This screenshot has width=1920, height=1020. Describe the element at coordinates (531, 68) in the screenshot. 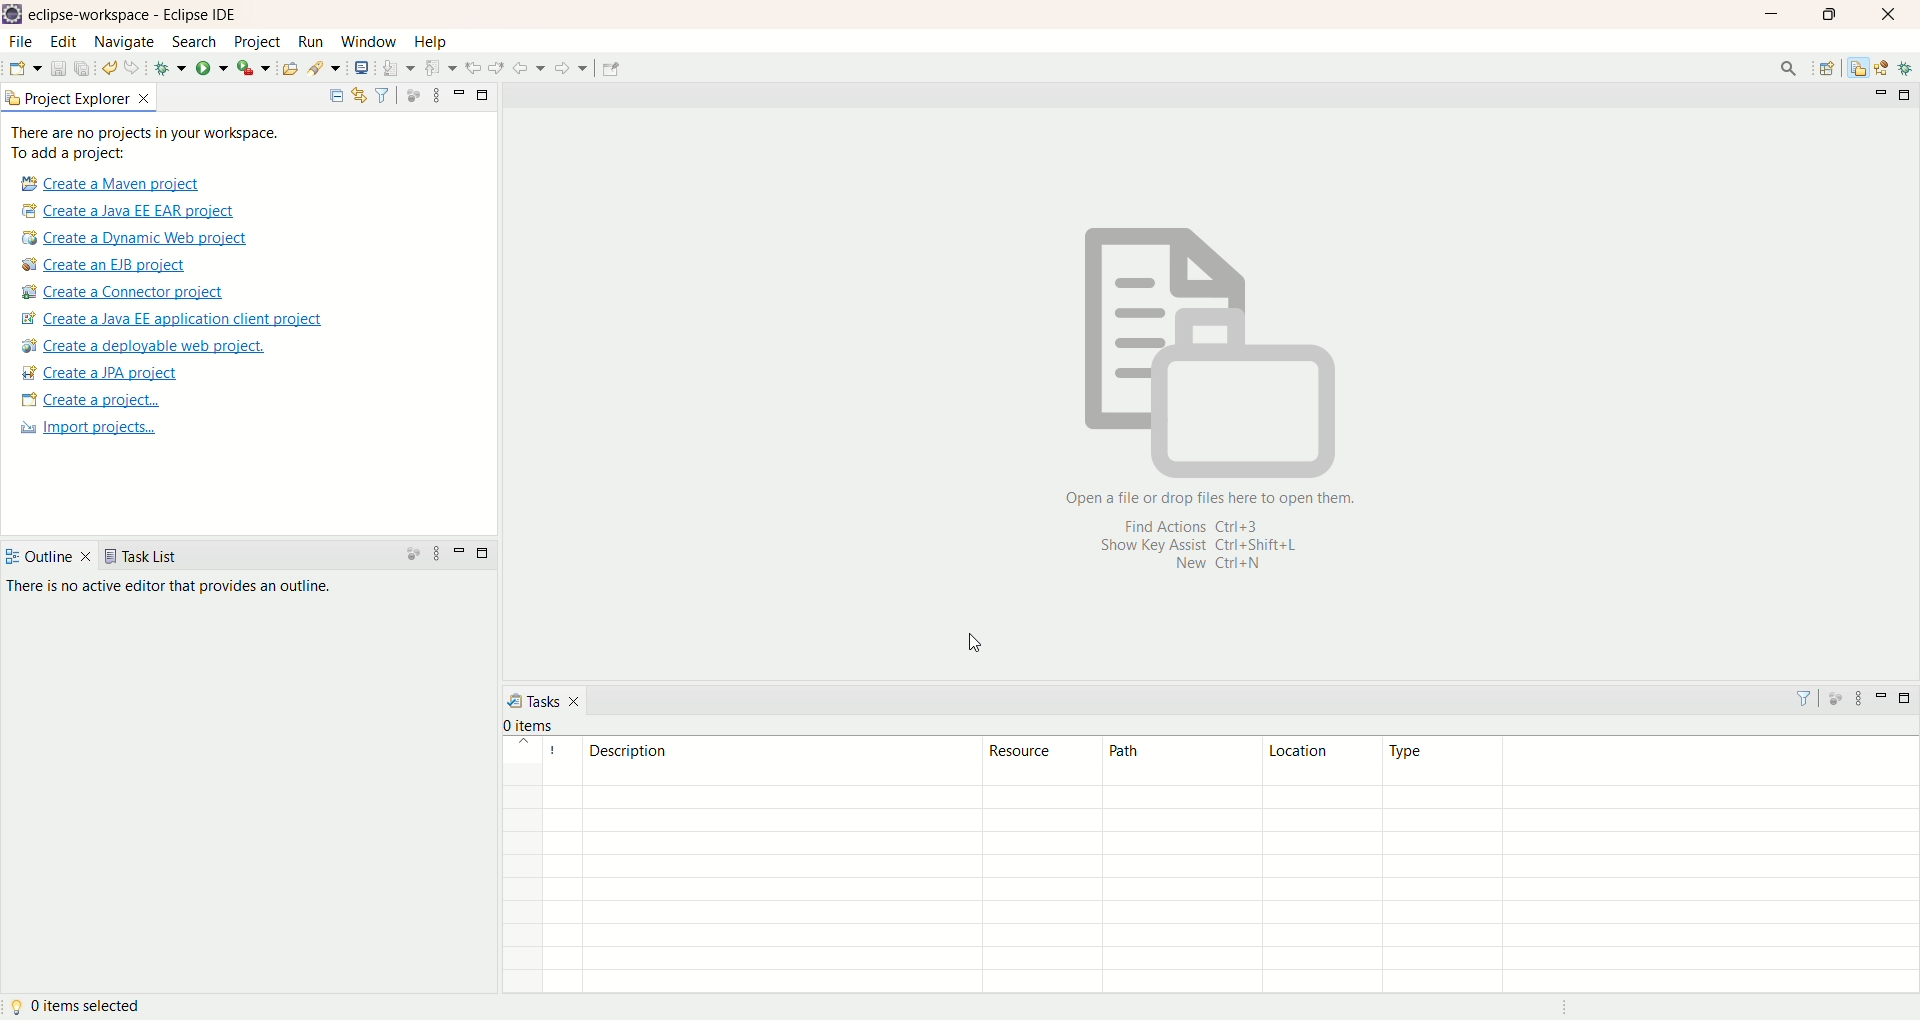

I see `back` at that location.